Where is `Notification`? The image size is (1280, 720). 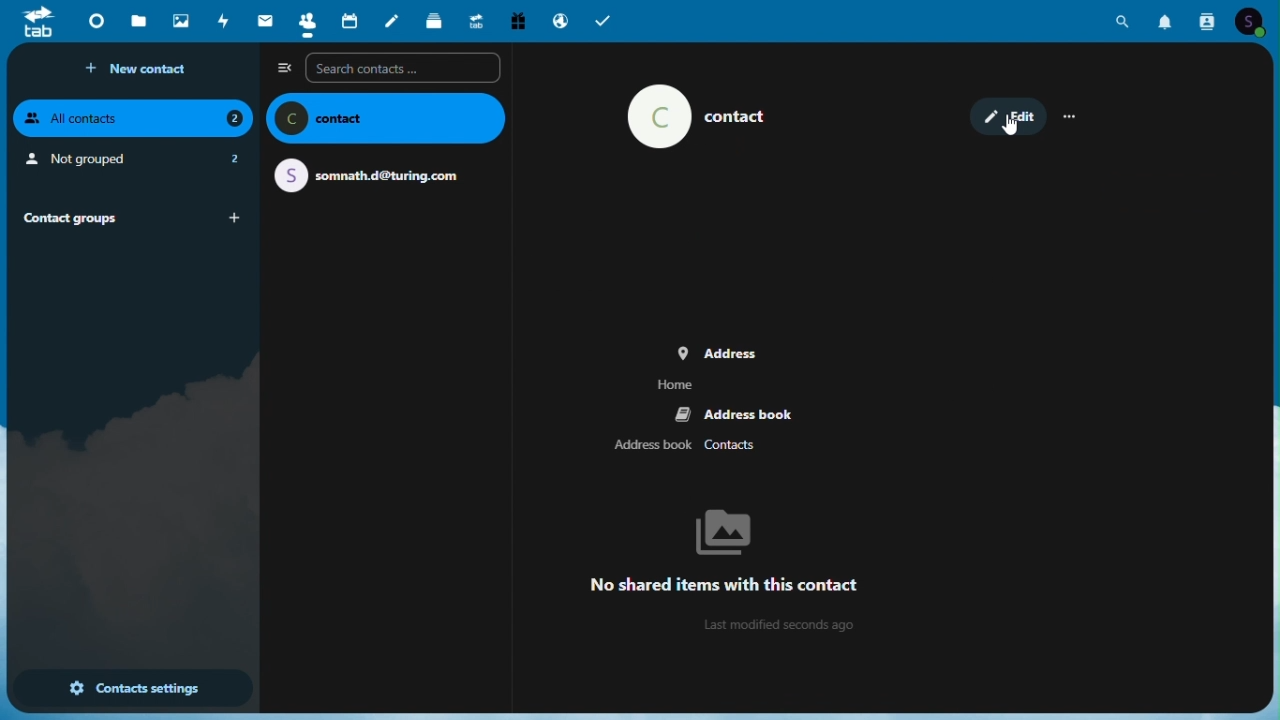
Notification is located at coordinates (1166, 24).